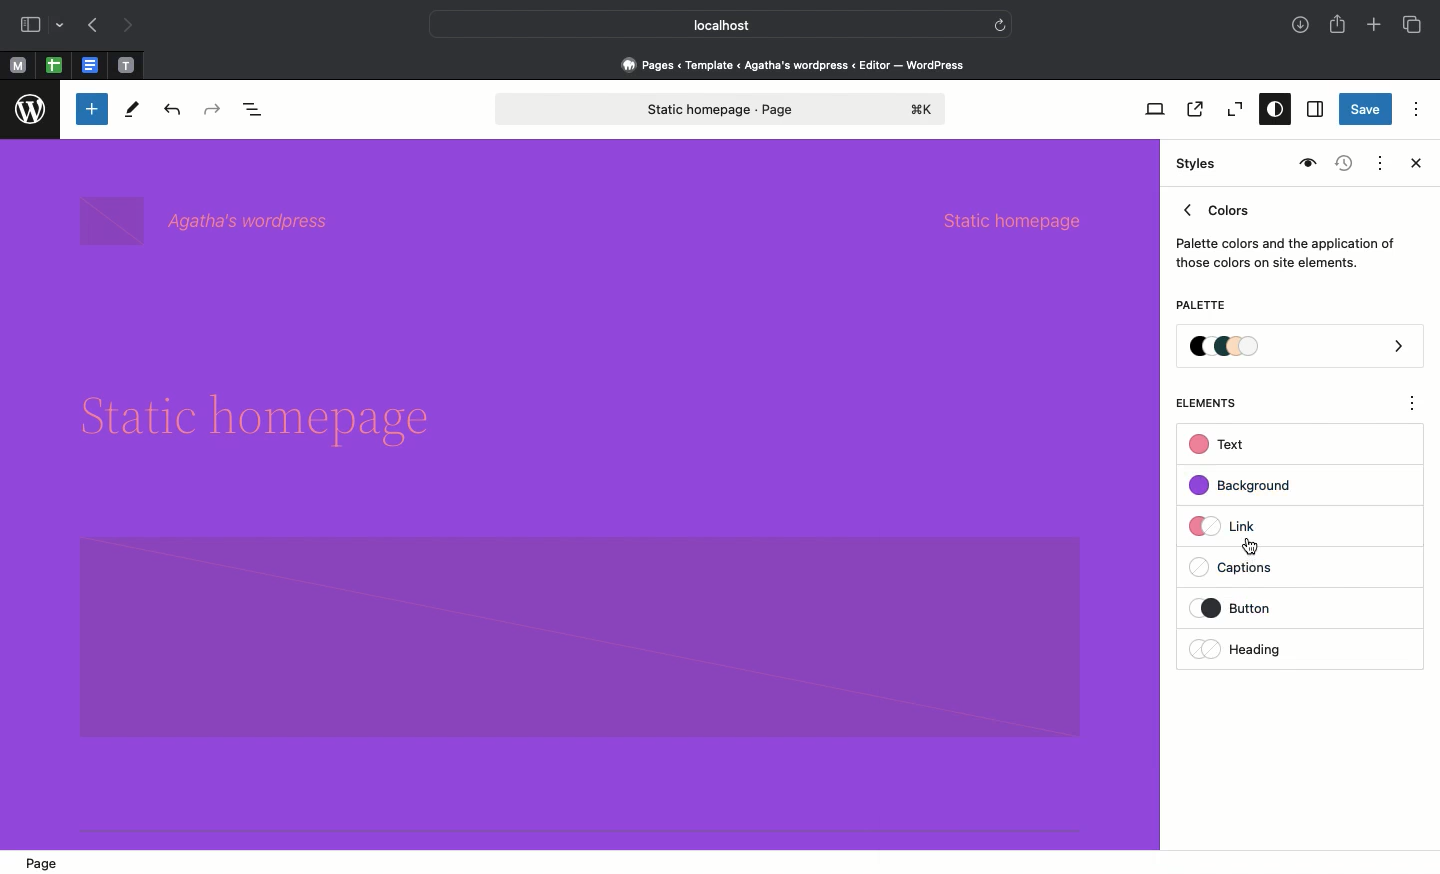 The height and width of the screenshot is (874, 1440). What do you see at coordinates (1339, 24) in the screenshot?
I see `Share` at bounding box center [1339, 24].